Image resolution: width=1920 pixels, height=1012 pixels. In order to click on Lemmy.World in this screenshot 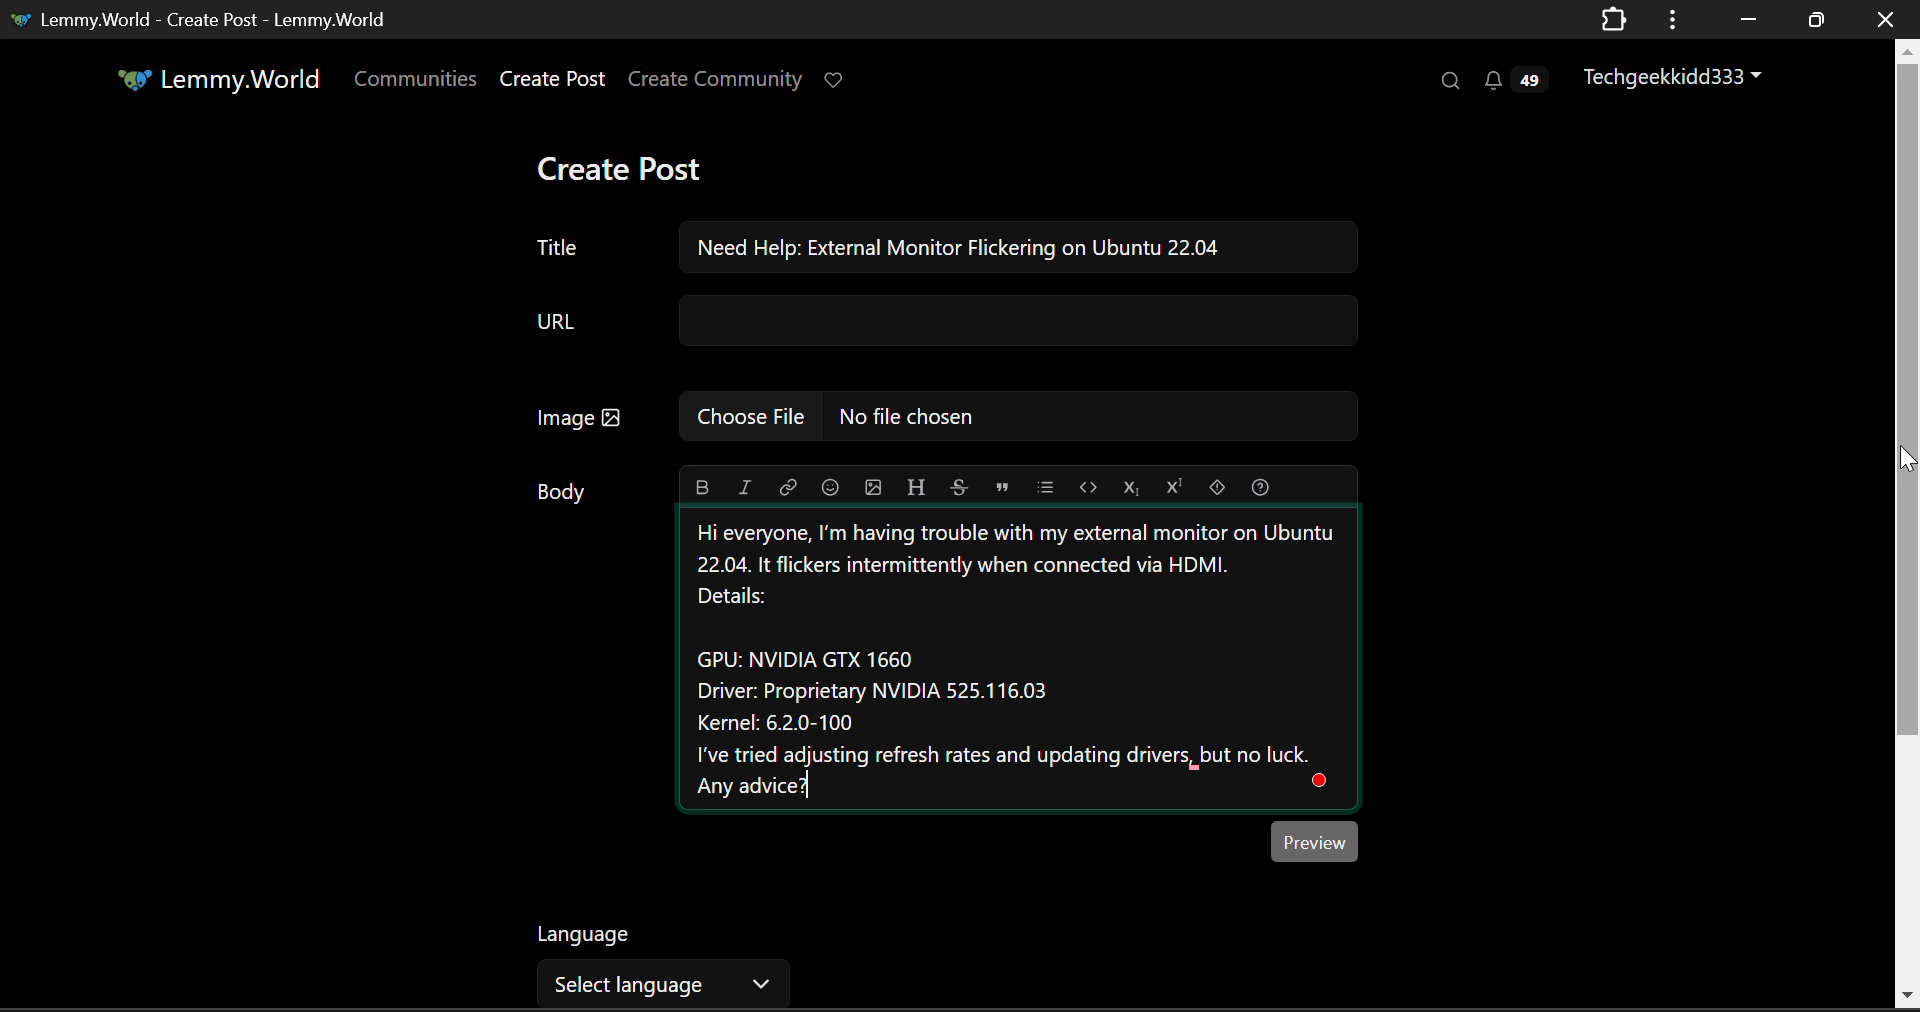, I will do `click(206, 79)`.